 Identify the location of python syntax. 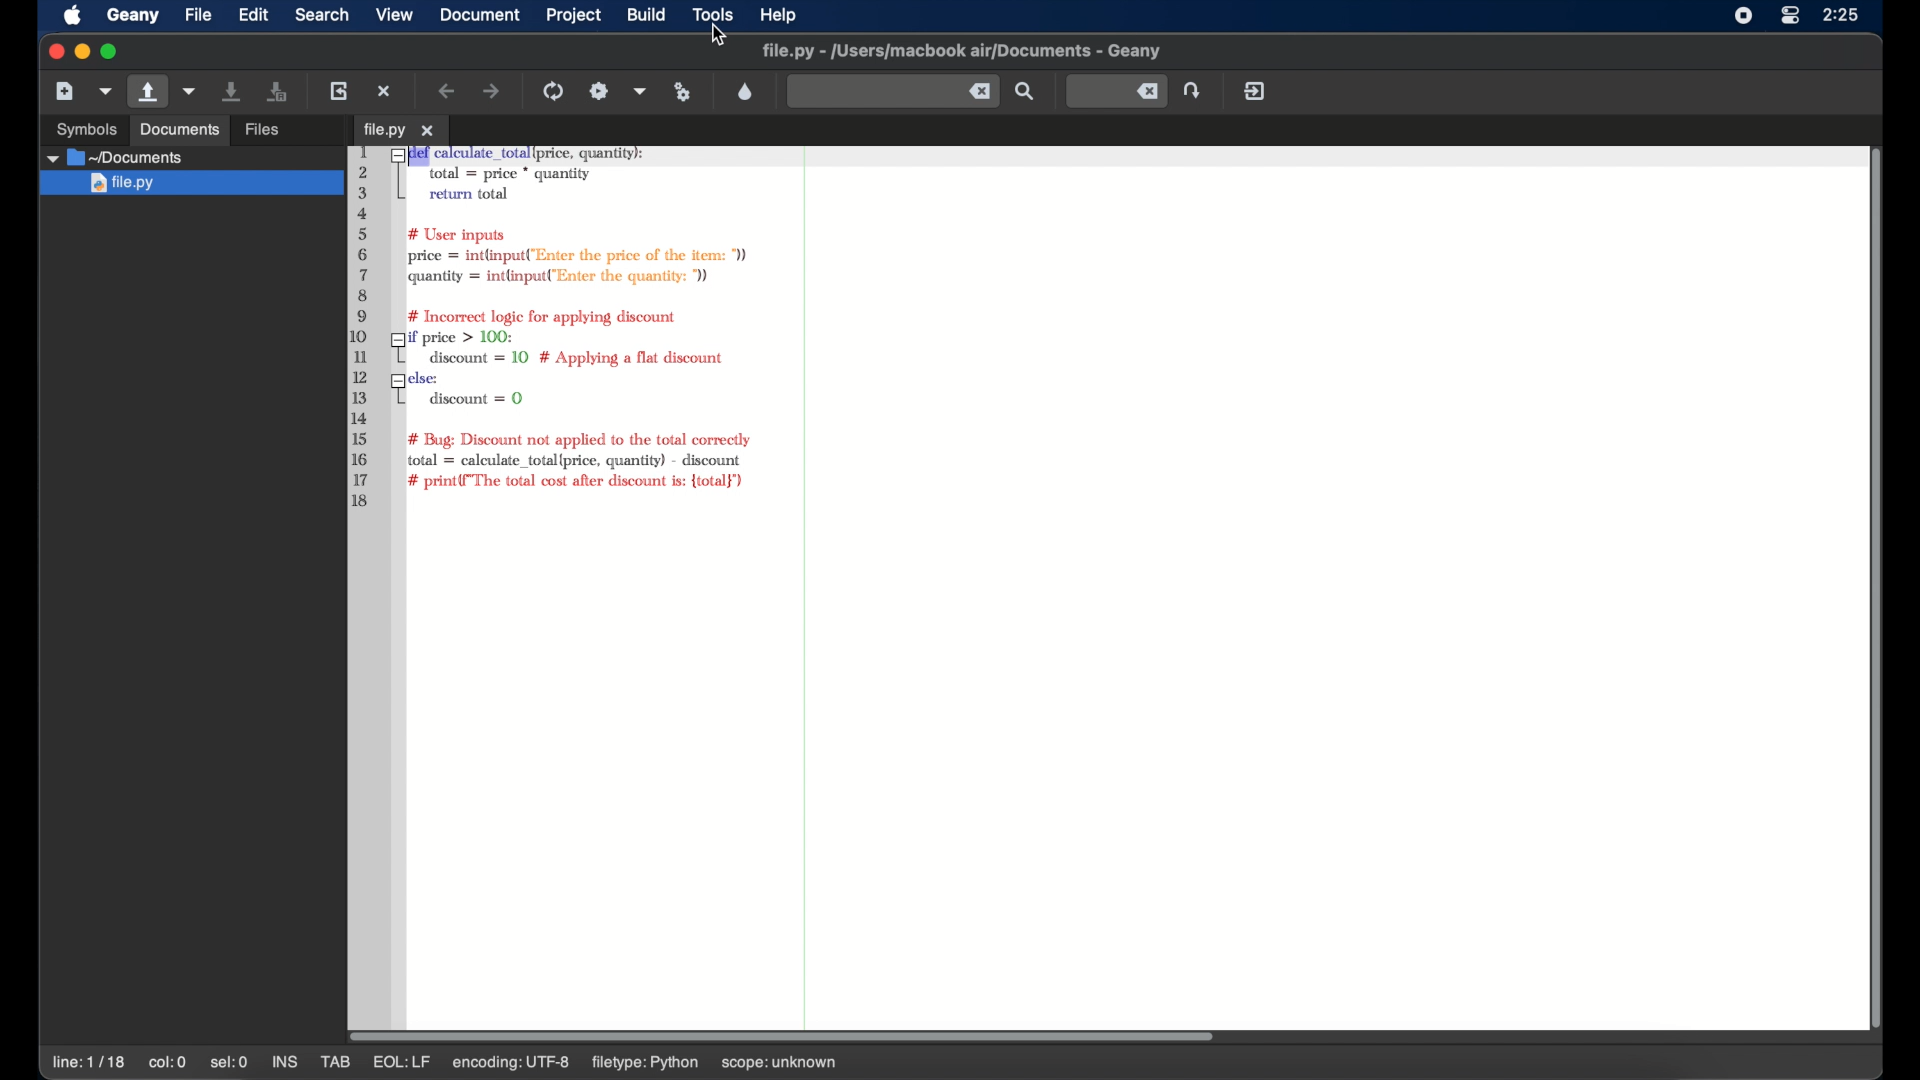
(556, 328).